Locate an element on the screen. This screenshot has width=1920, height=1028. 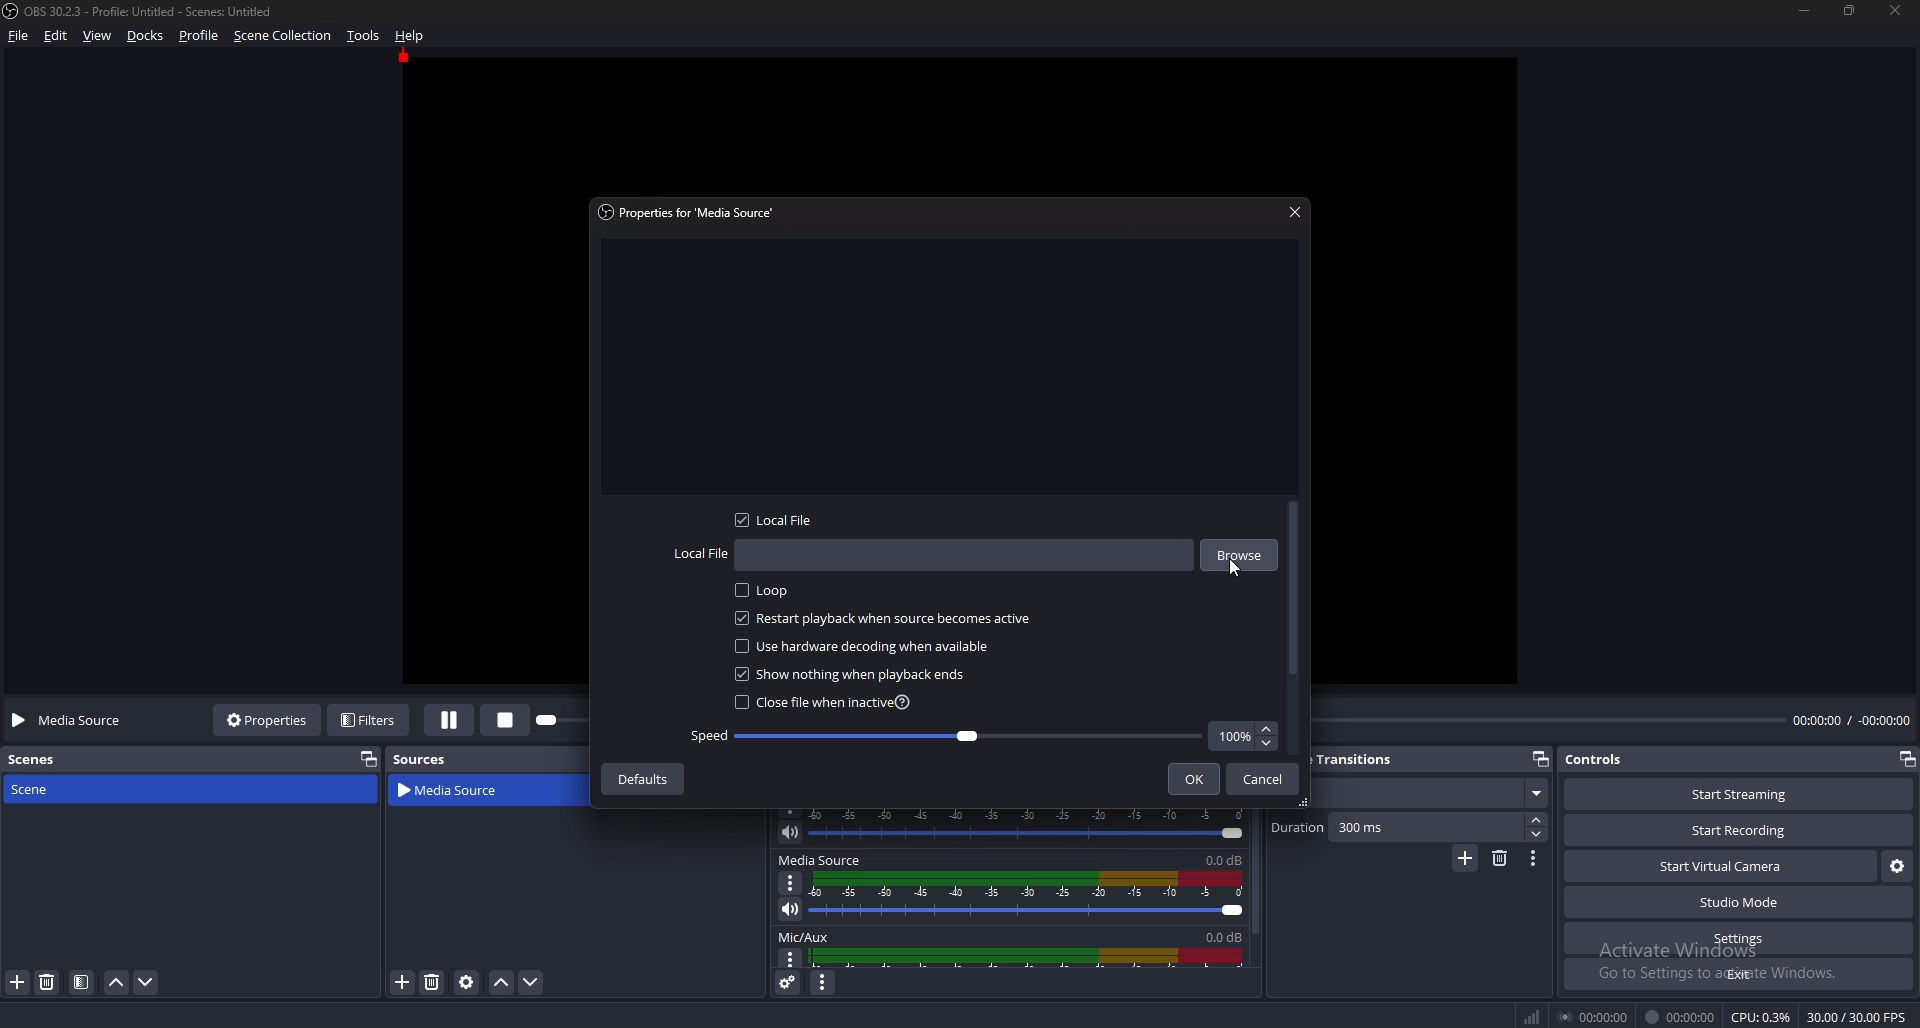
Start virtual camera is located at coordinates (1720, 866).